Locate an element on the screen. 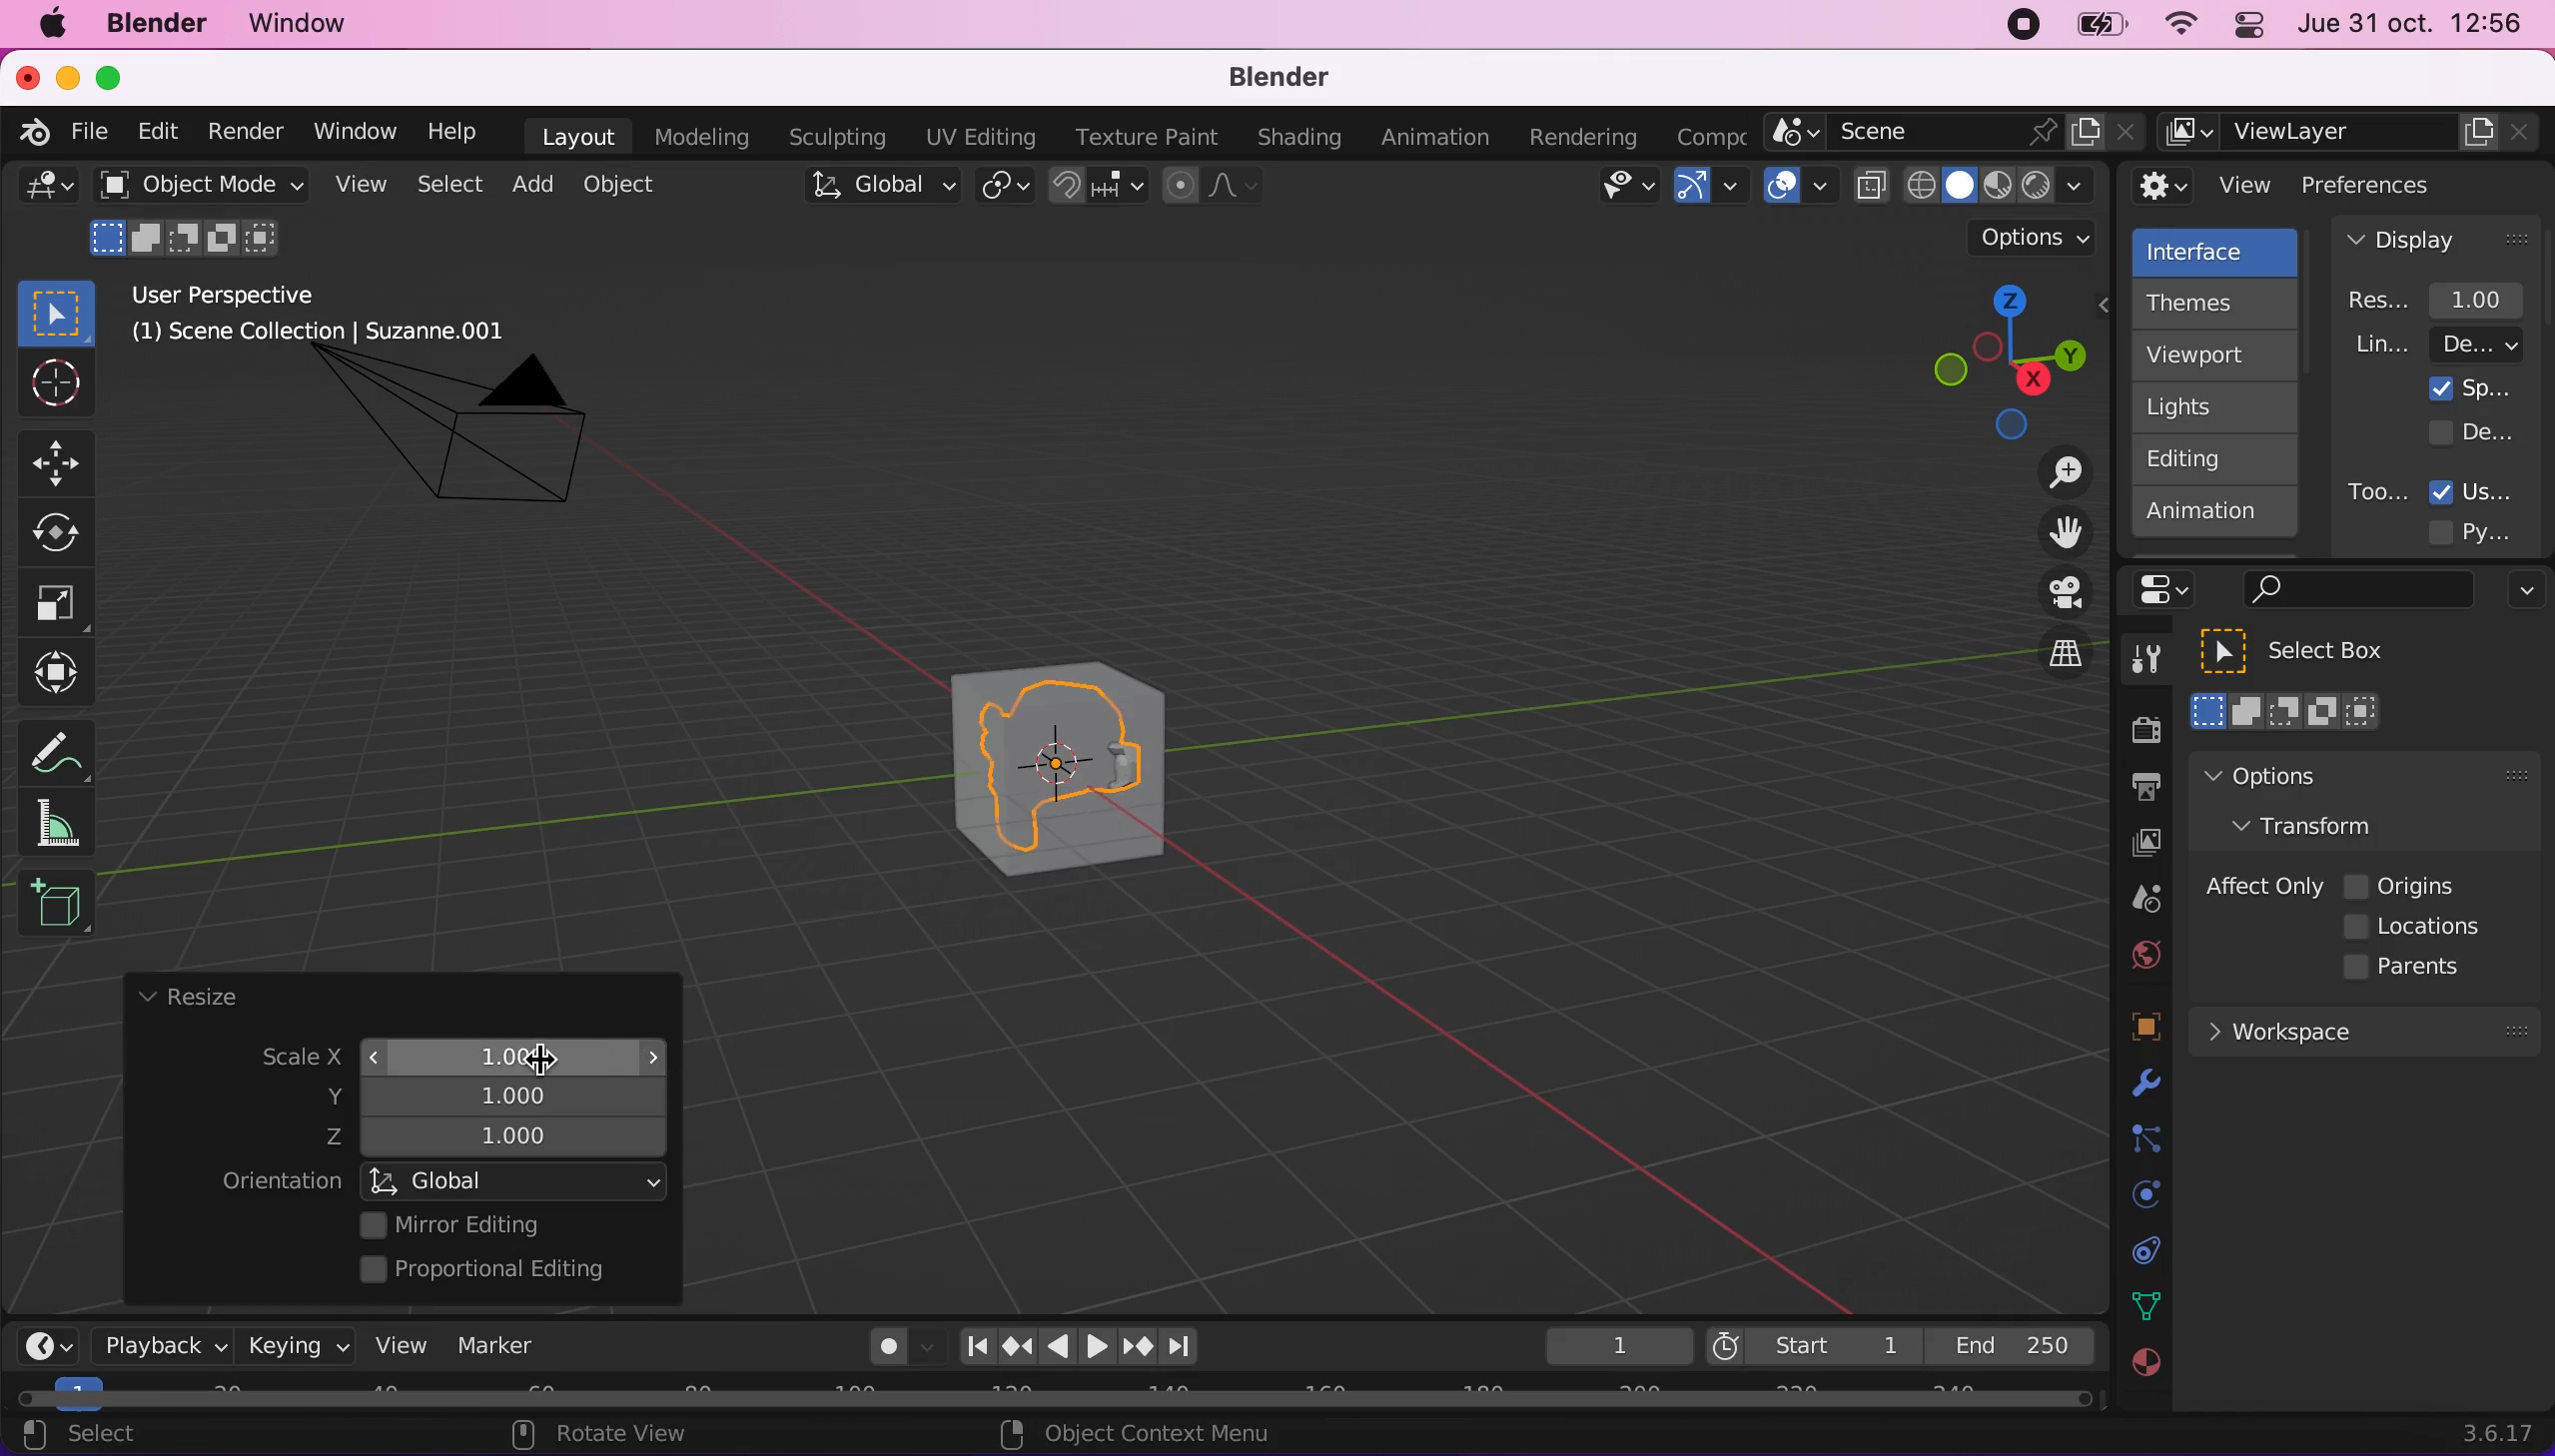 The width and height of the screenshot is (2555, 1456). autokeying is located at coordinates (889, 1352).